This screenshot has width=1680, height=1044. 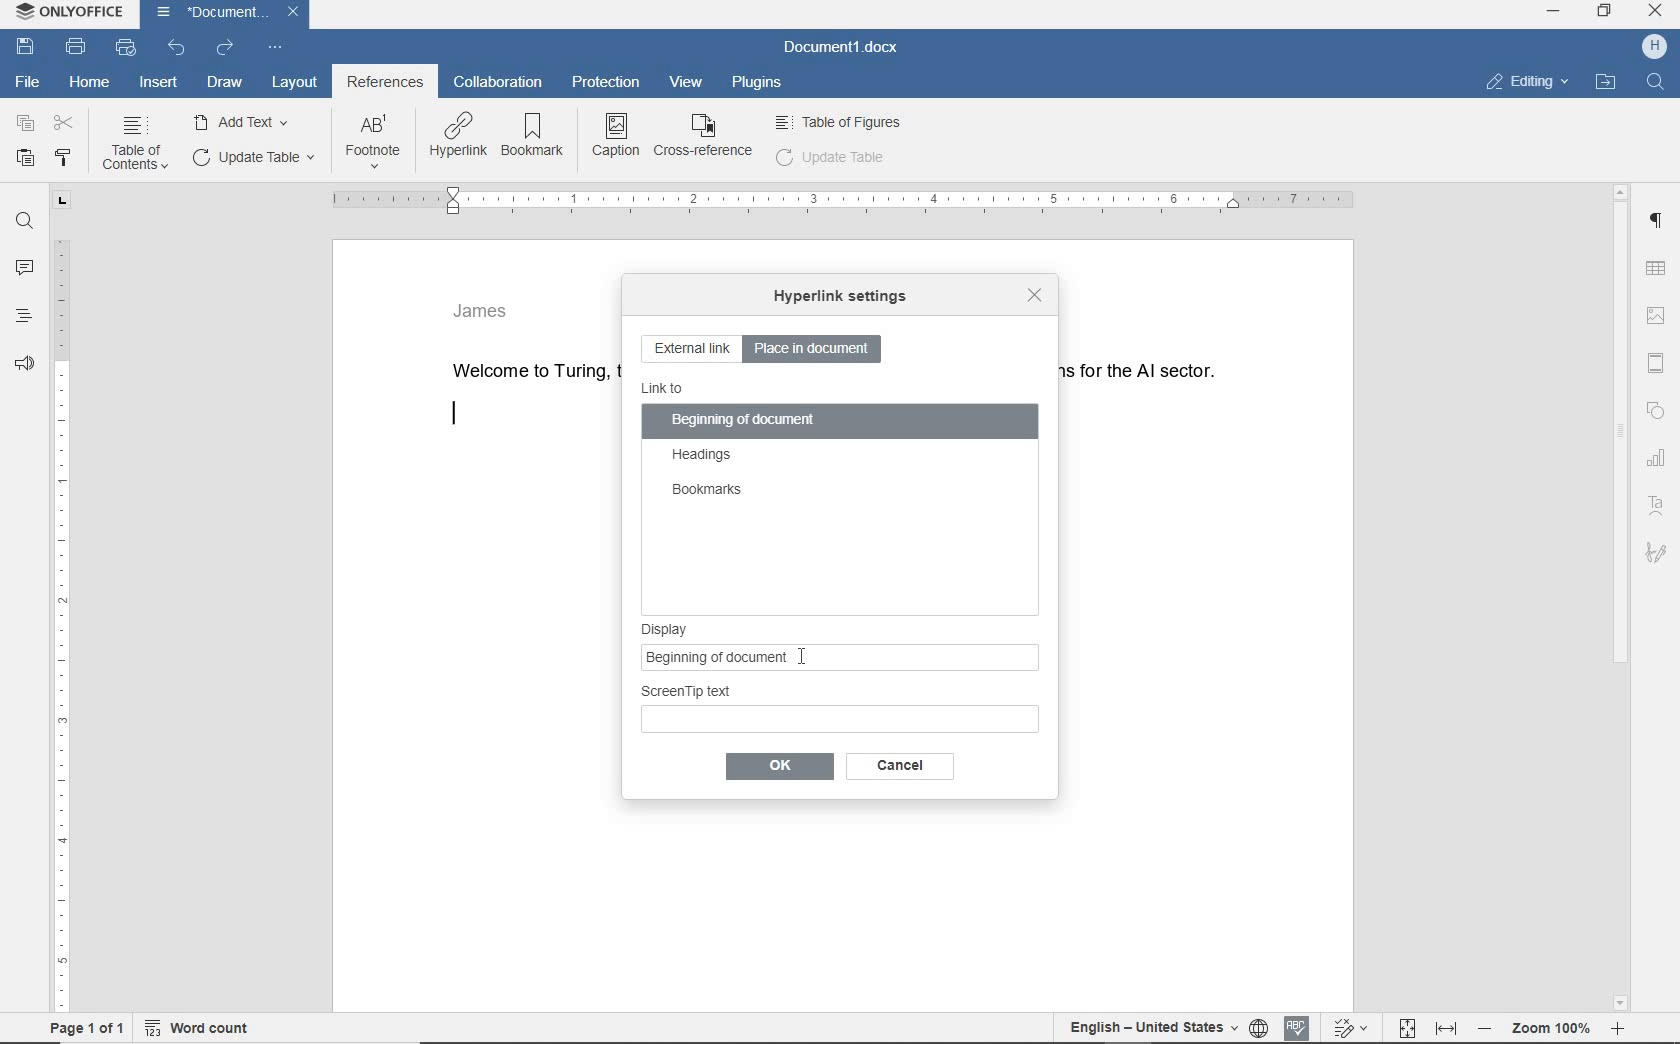 What do you see at coordinates (895, 766) in the screenshot?
I see `ok` at bounding box center [895, 766].